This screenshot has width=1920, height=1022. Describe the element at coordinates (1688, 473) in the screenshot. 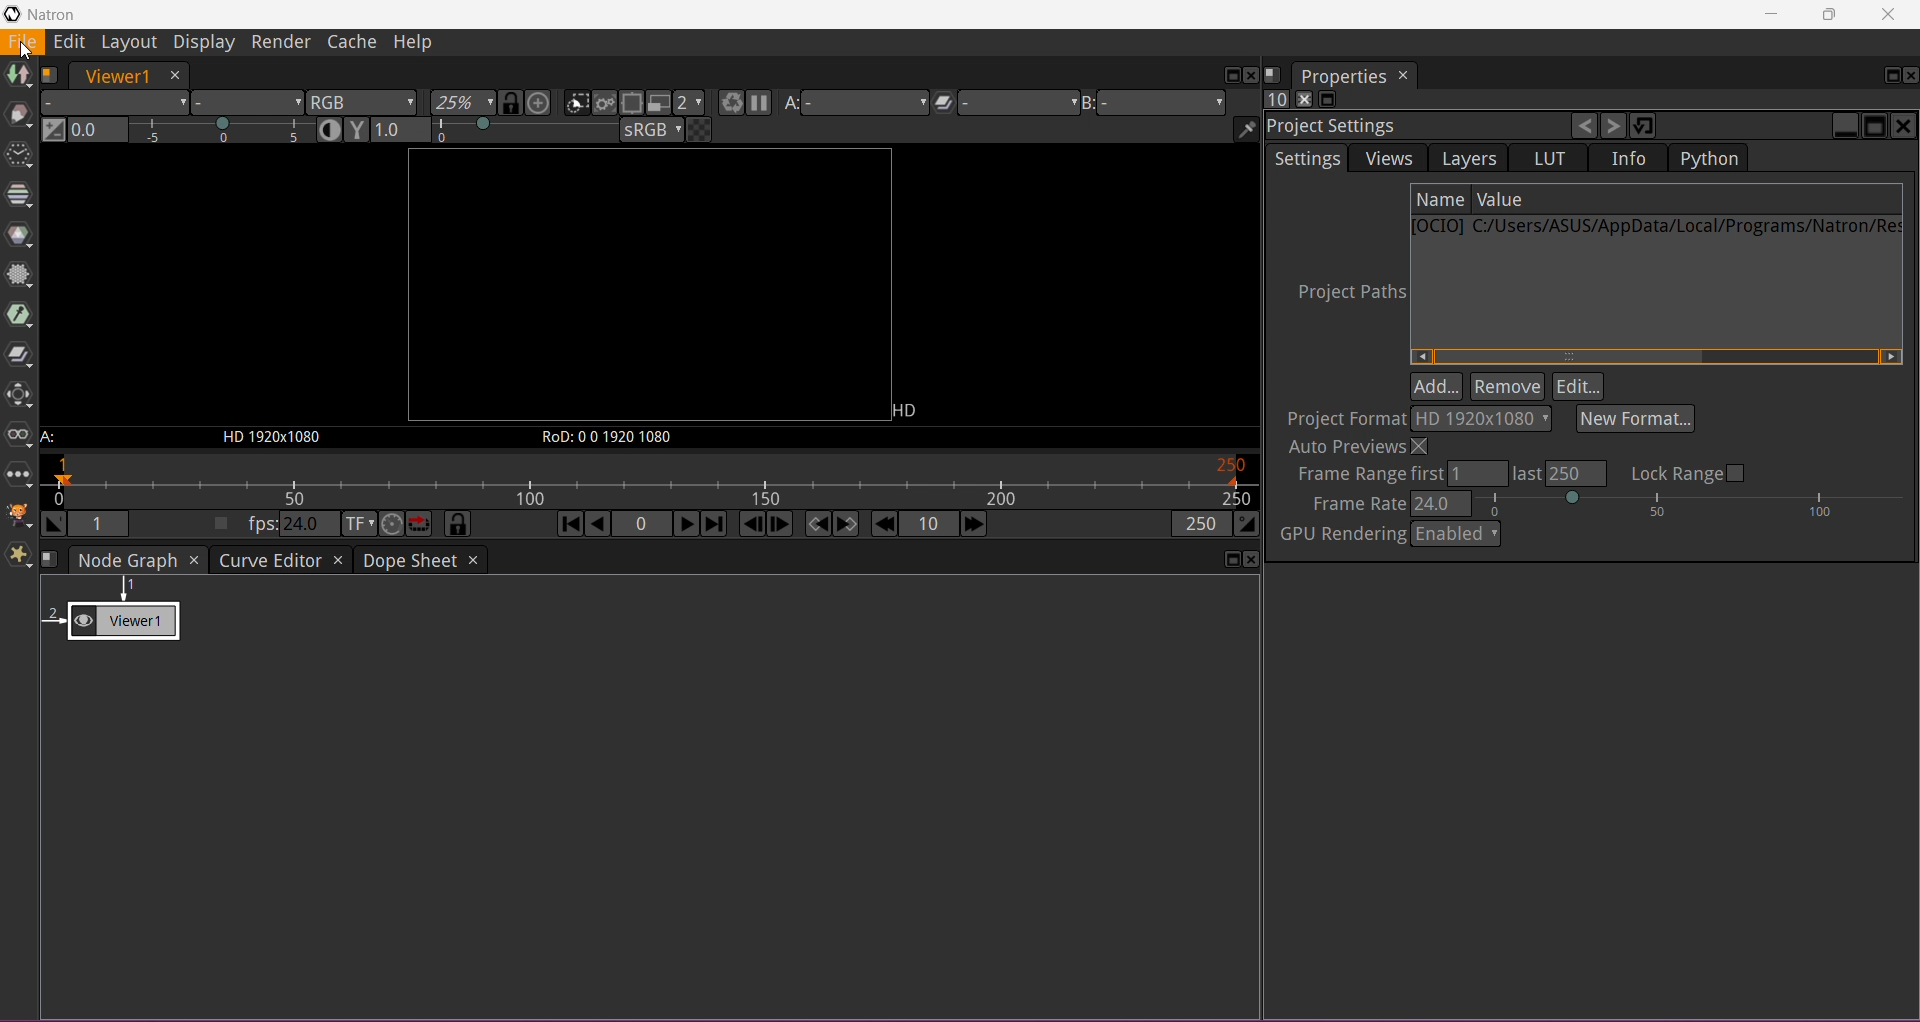

I see `Click to Lock Range` at that location.